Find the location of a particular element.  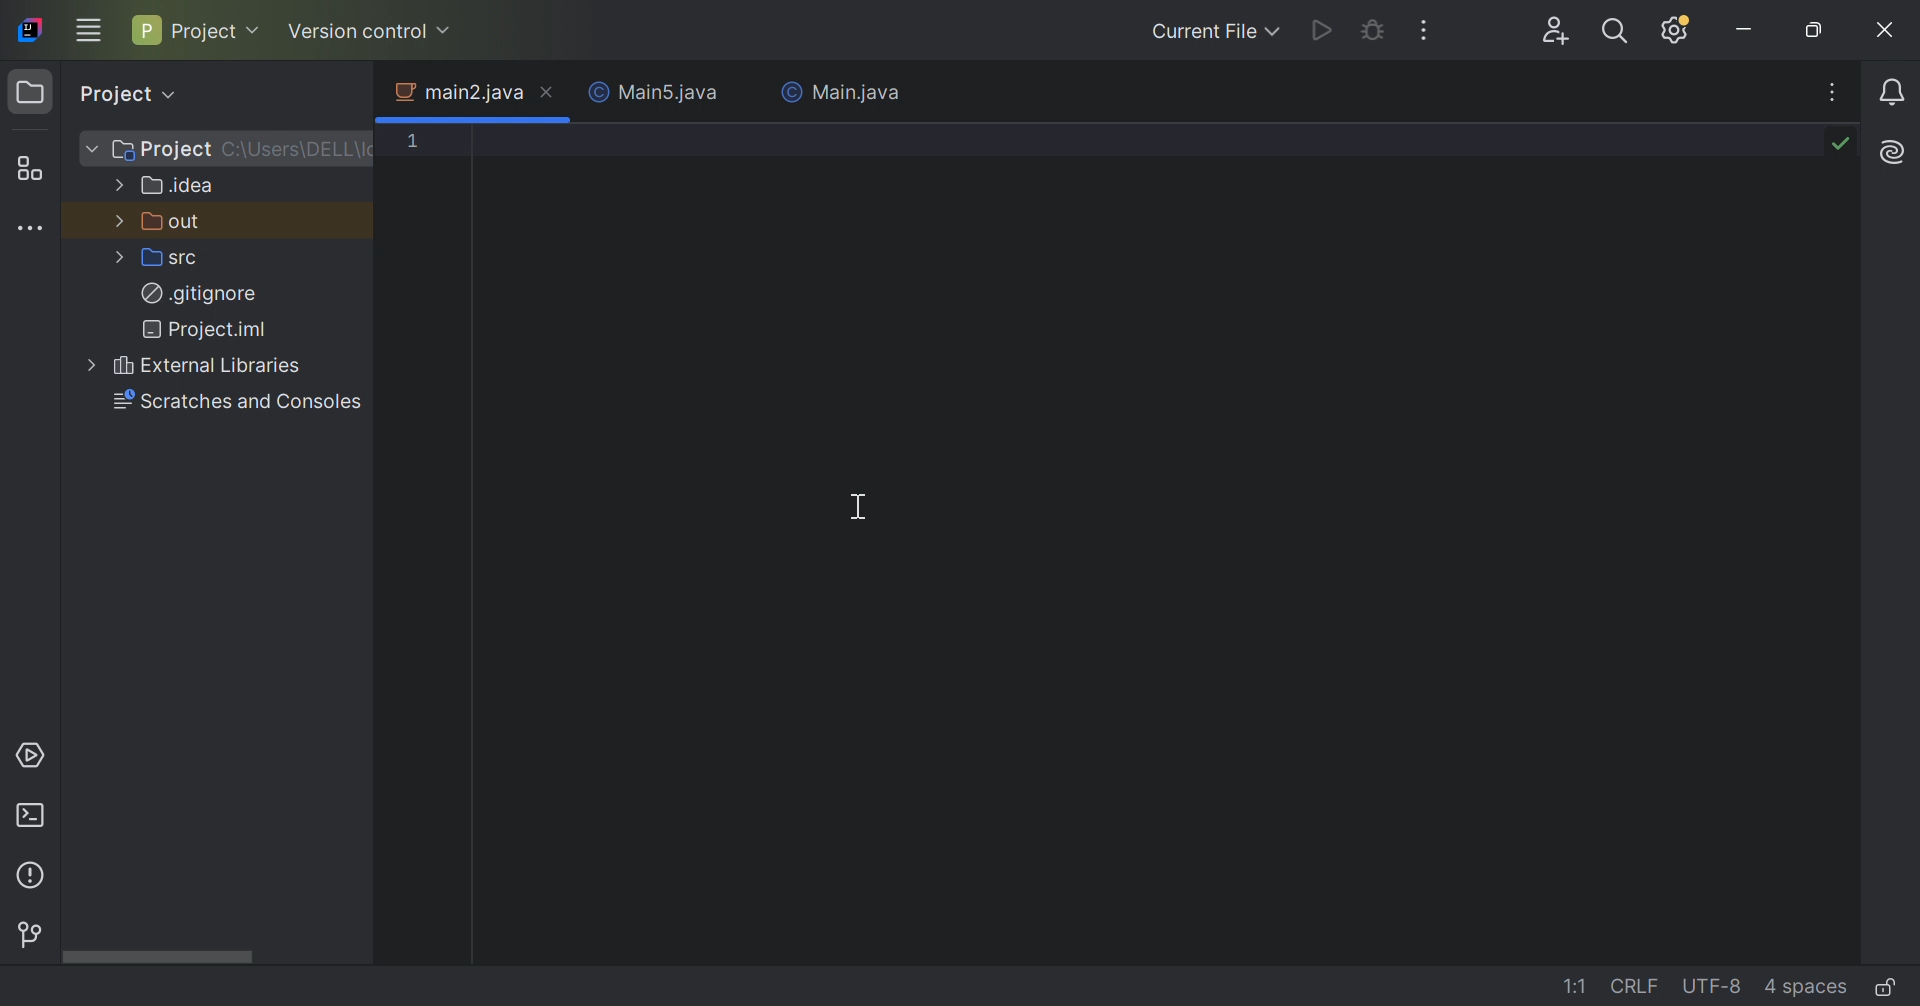

Version control is located at coordinates (372, 32).